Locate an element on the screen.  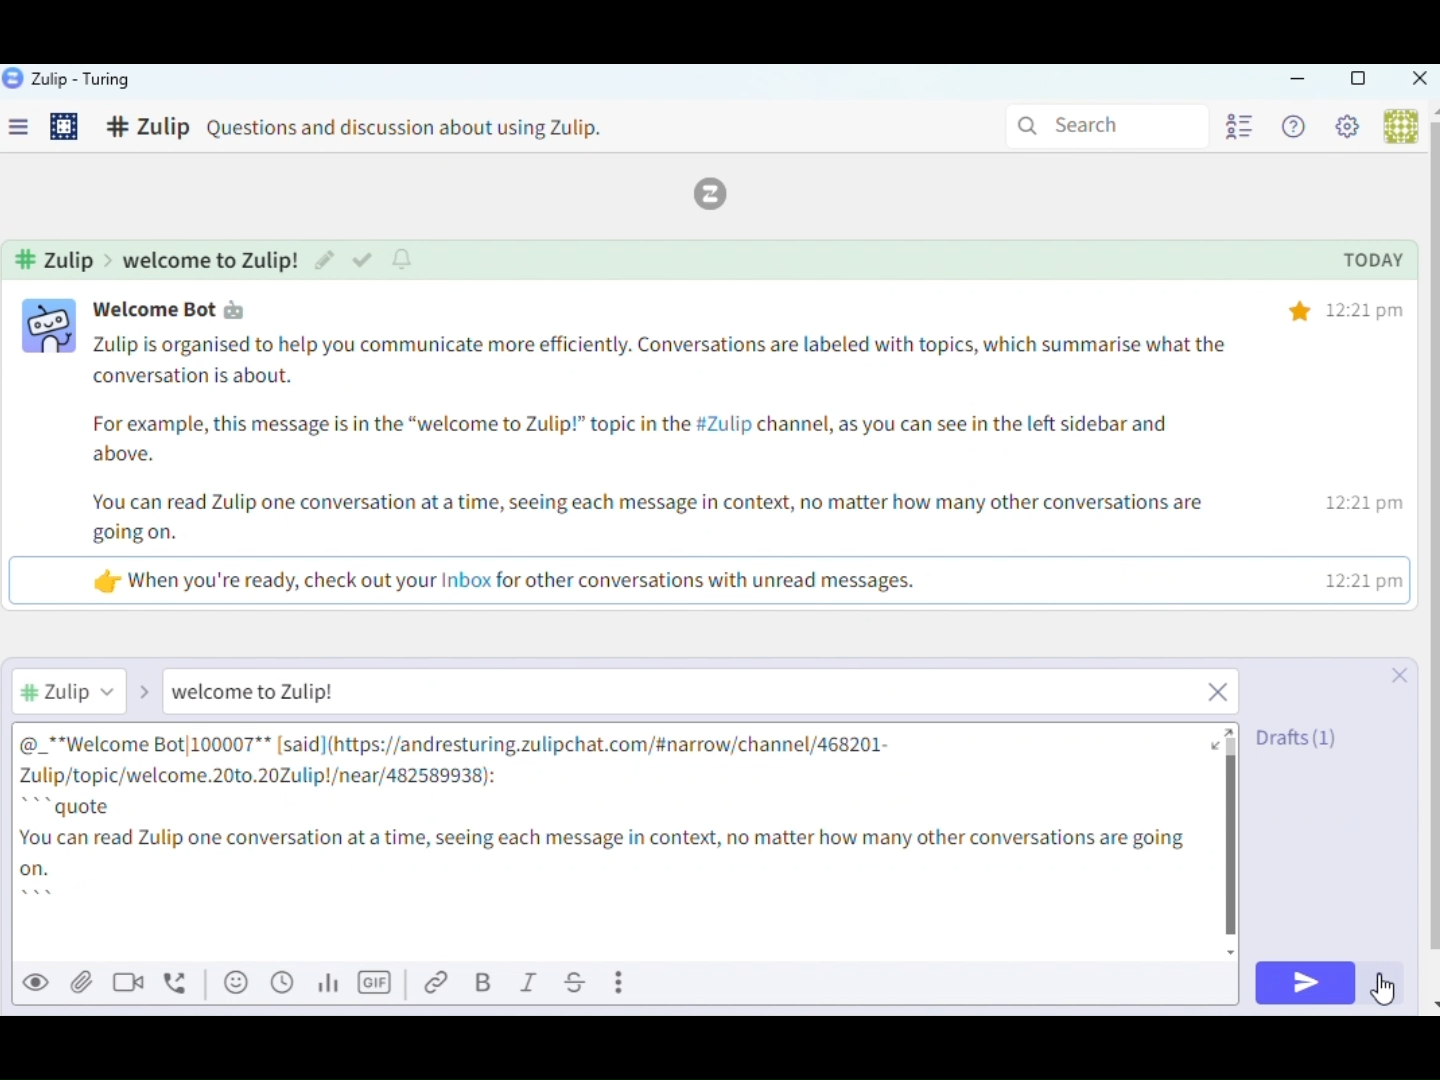
user profile is located at coordinates (51, 327).